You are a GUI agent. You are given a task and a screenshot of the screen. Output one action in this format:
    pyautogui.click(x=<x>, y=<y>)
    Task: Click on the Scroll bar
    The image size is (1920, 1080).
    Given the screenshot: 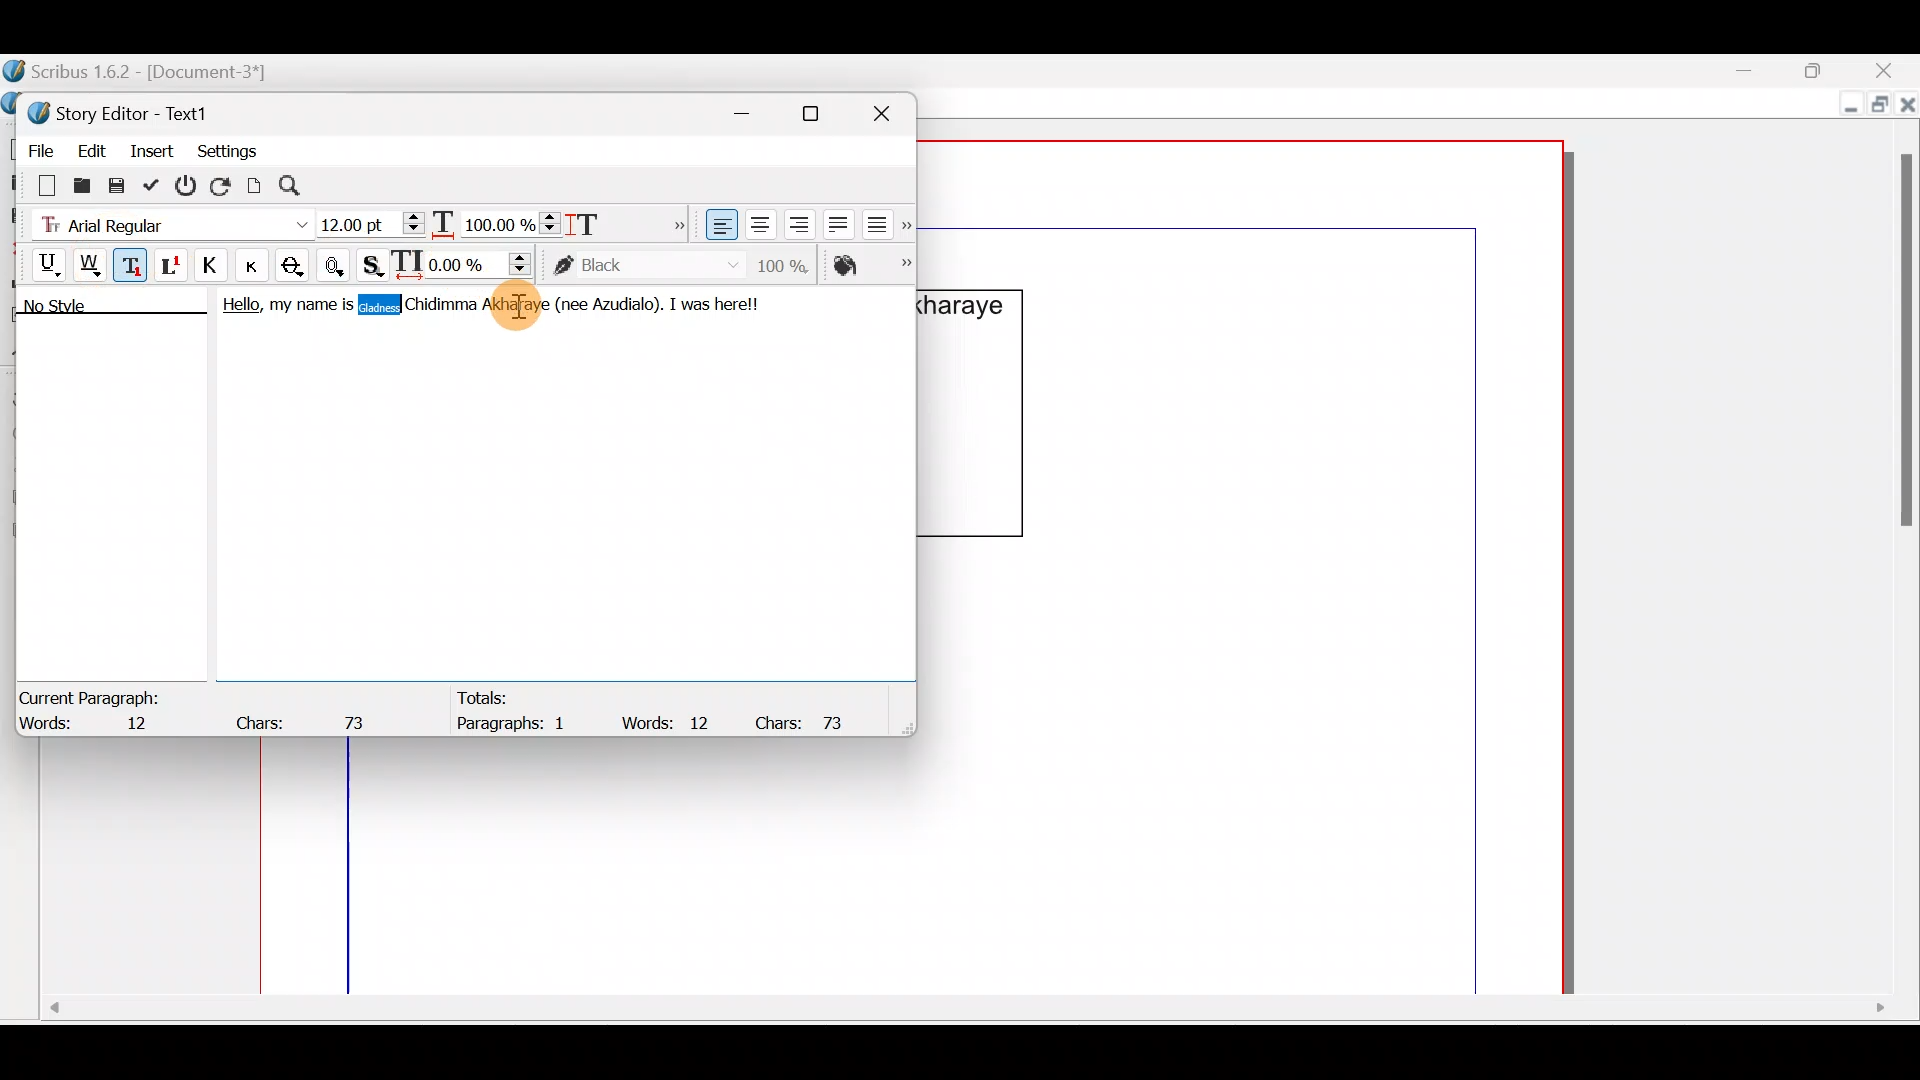 What is the action you would take?
    pyautogui.click(x=1899, y=546)
    